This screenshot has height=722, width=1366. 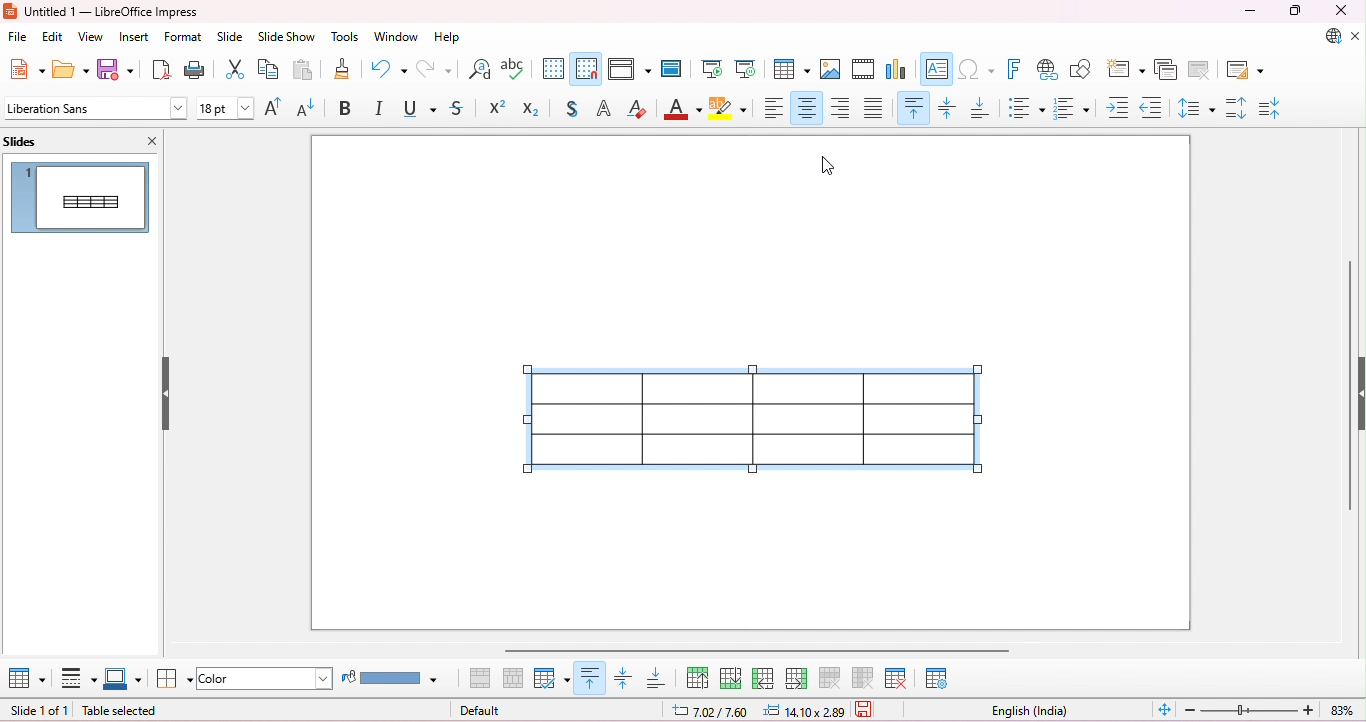 What do you see at coordinates (420, 108) in the screenshot?
I see `underline` at bounding box center [420, 108].